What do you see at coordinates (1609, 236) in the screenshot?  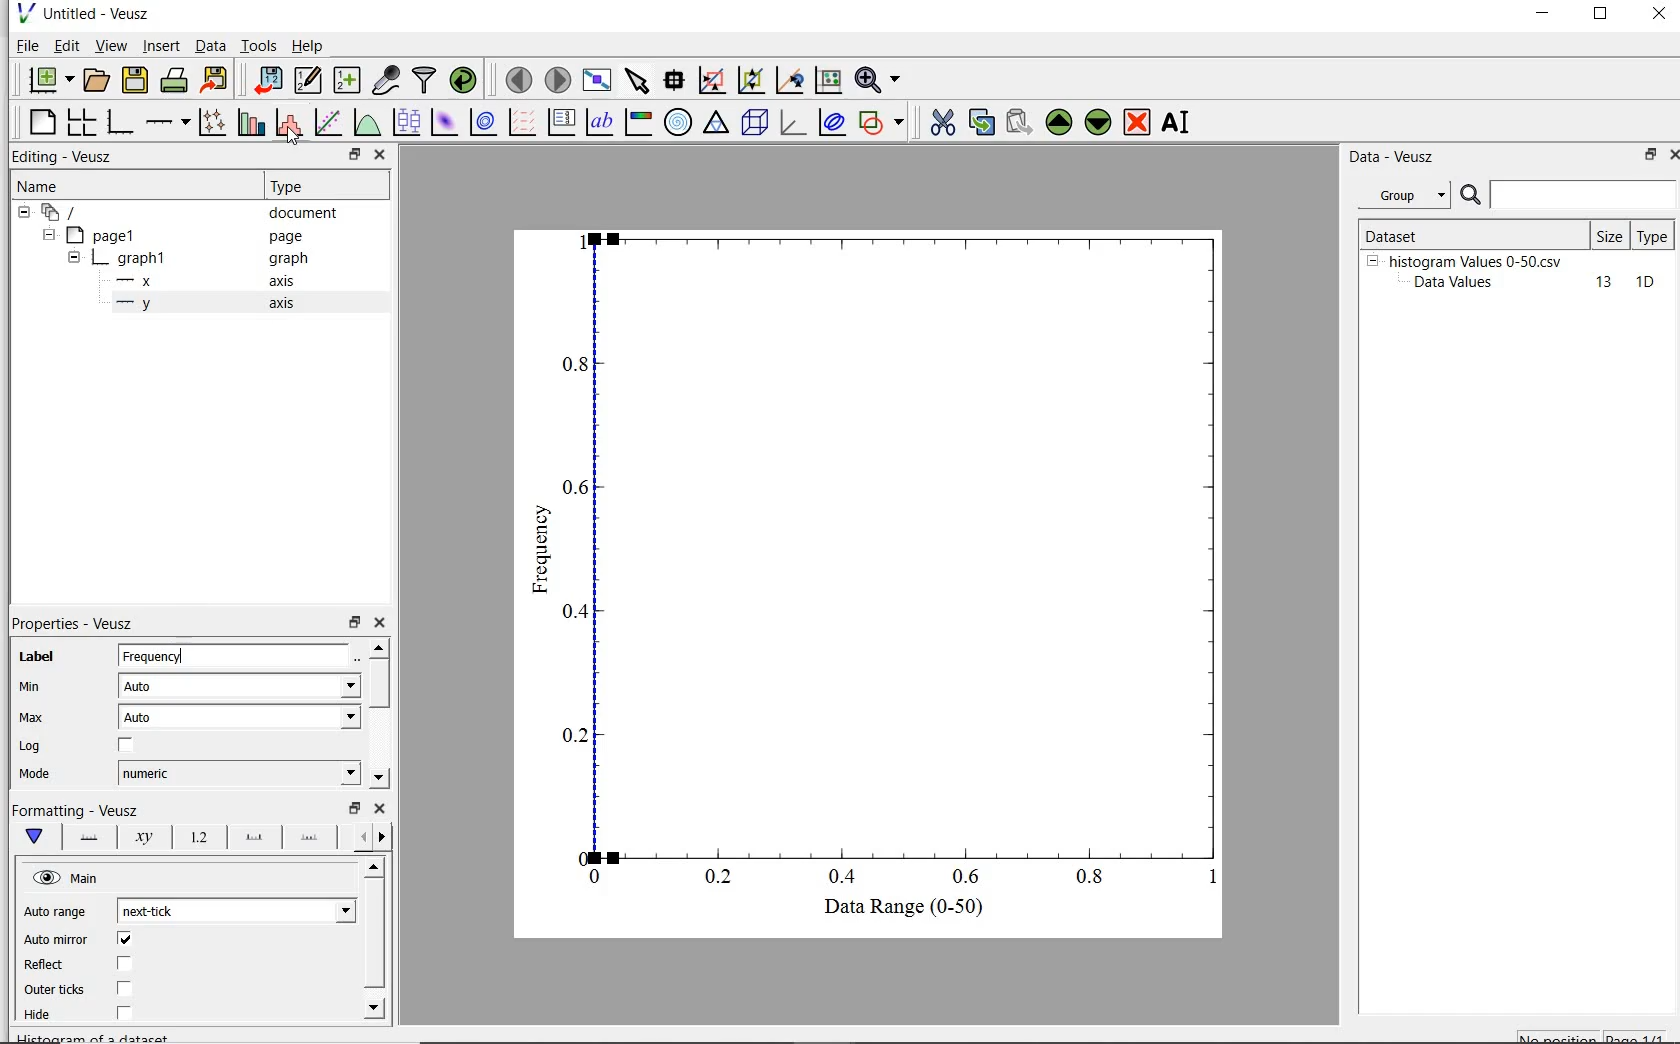 I see `size` at bounding box center [1609, 236].